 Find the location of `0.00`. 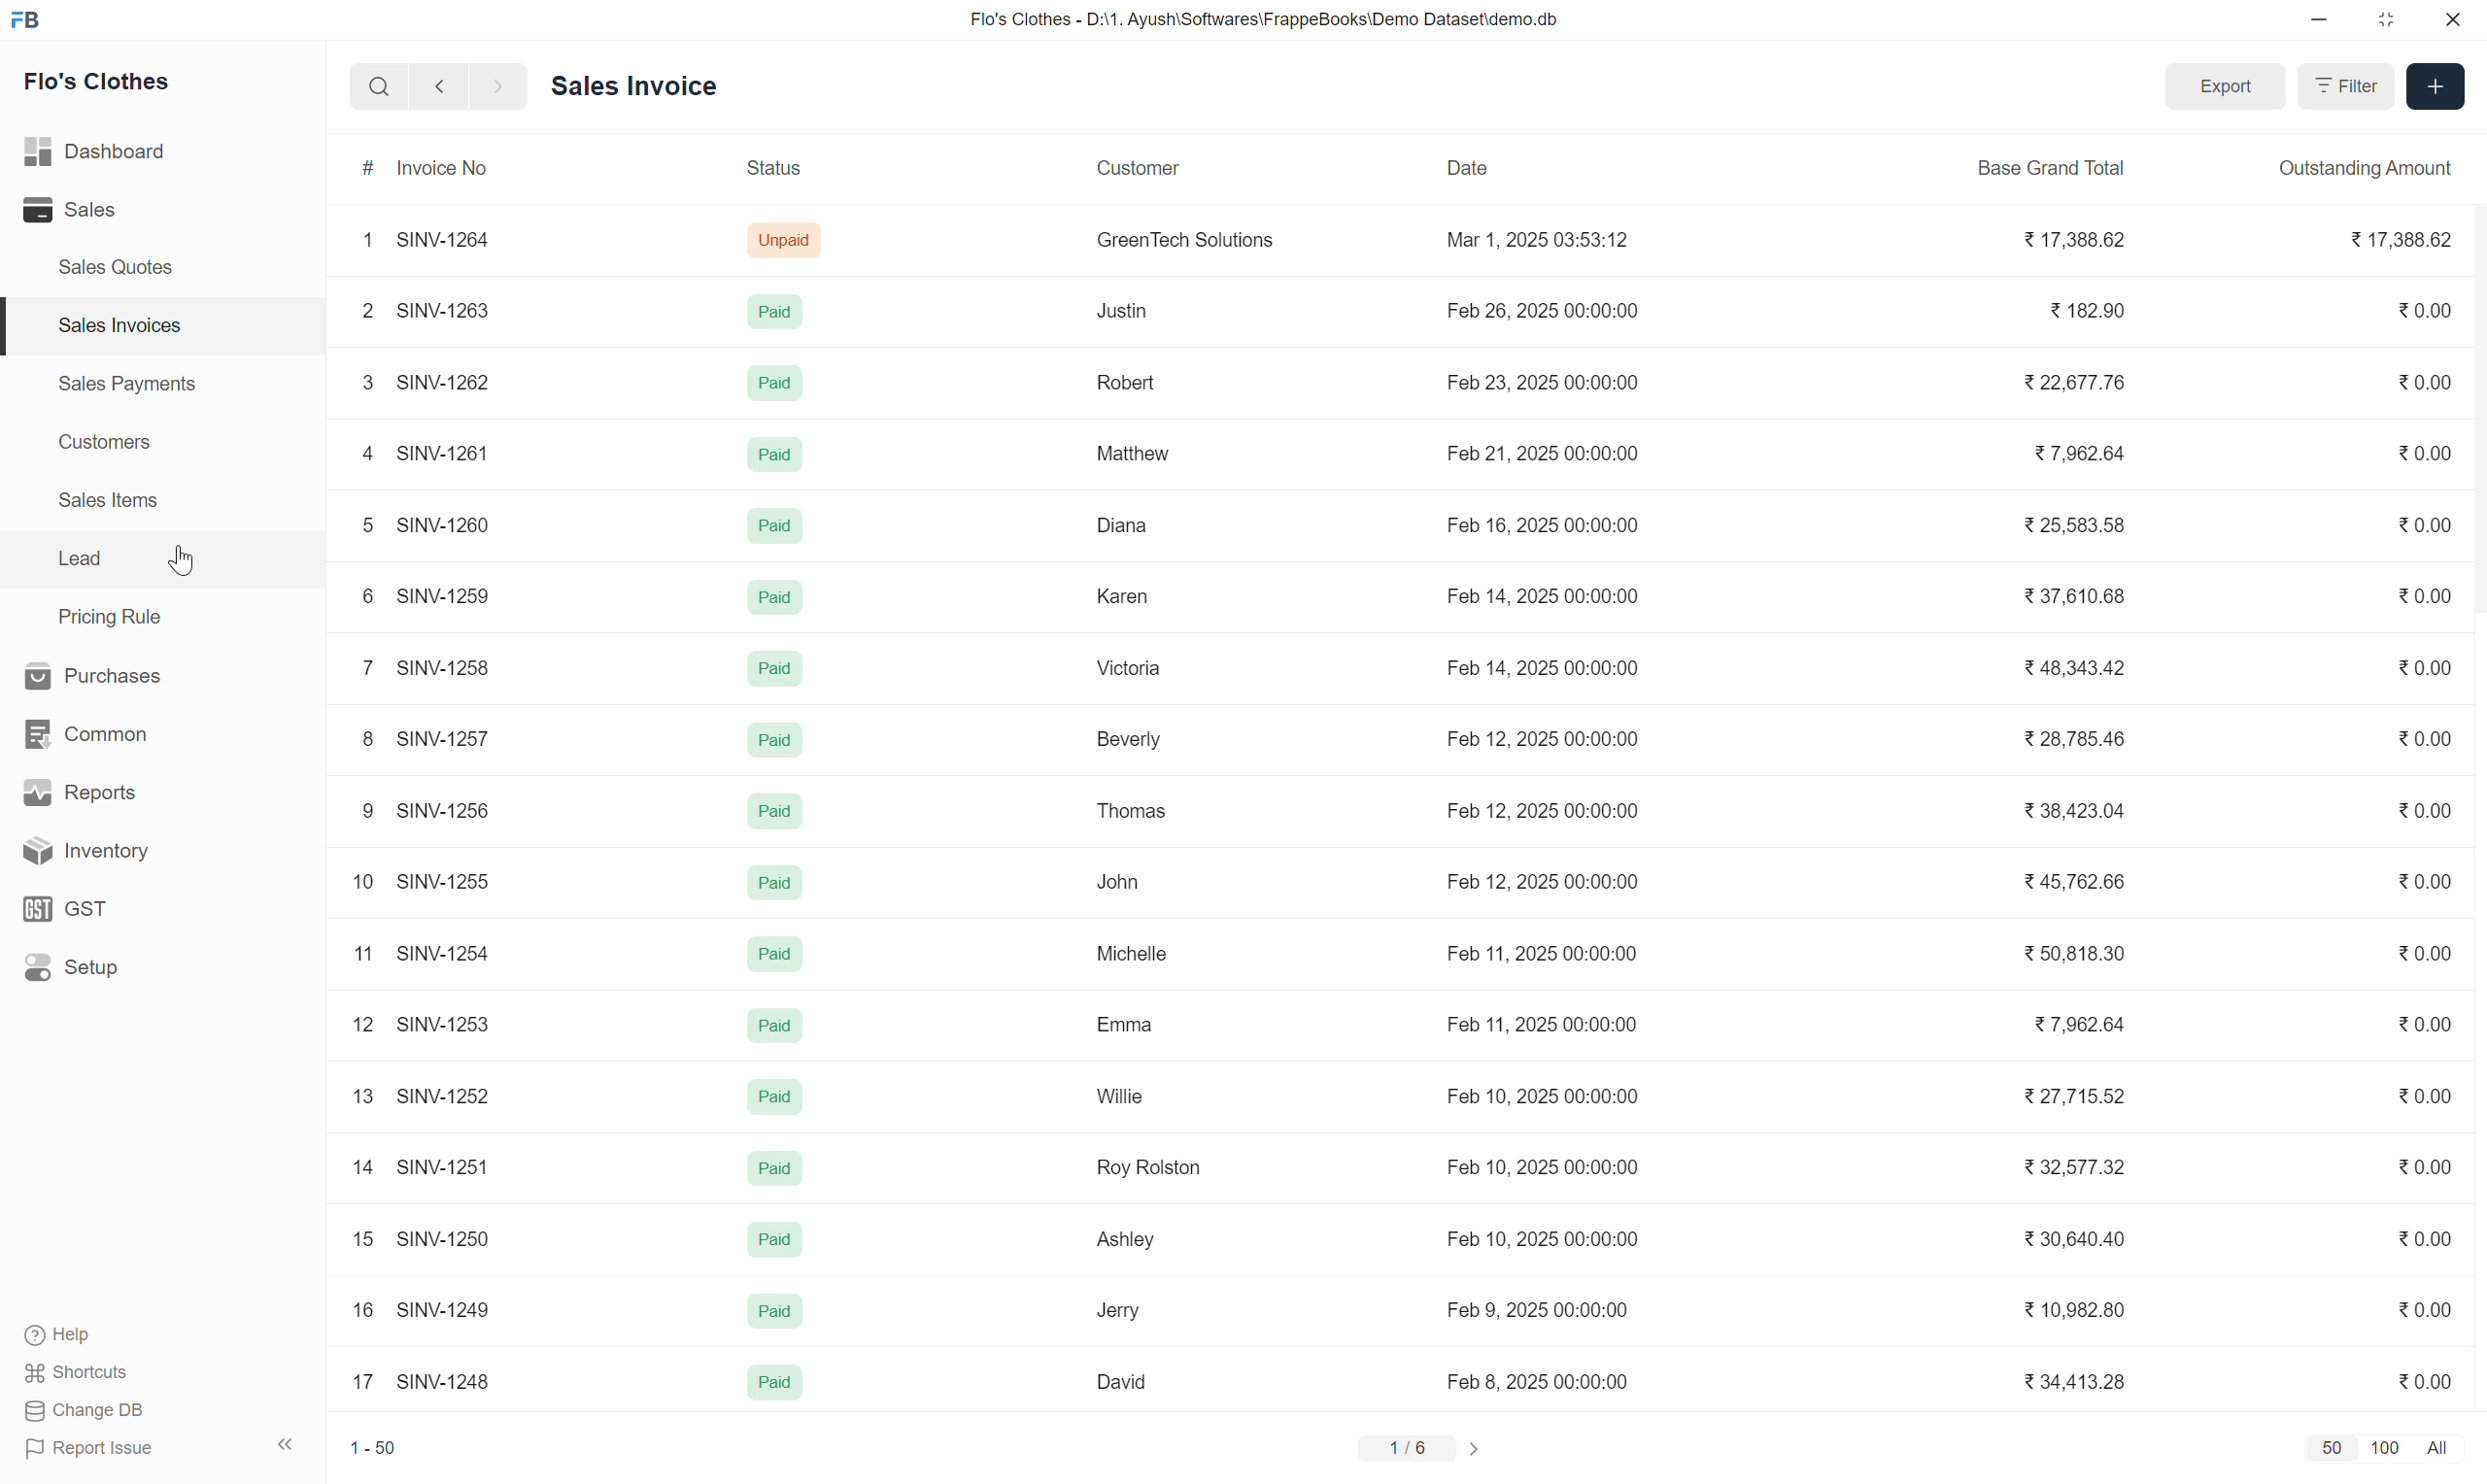

0.00 is located at coordinates (2421, 1235).